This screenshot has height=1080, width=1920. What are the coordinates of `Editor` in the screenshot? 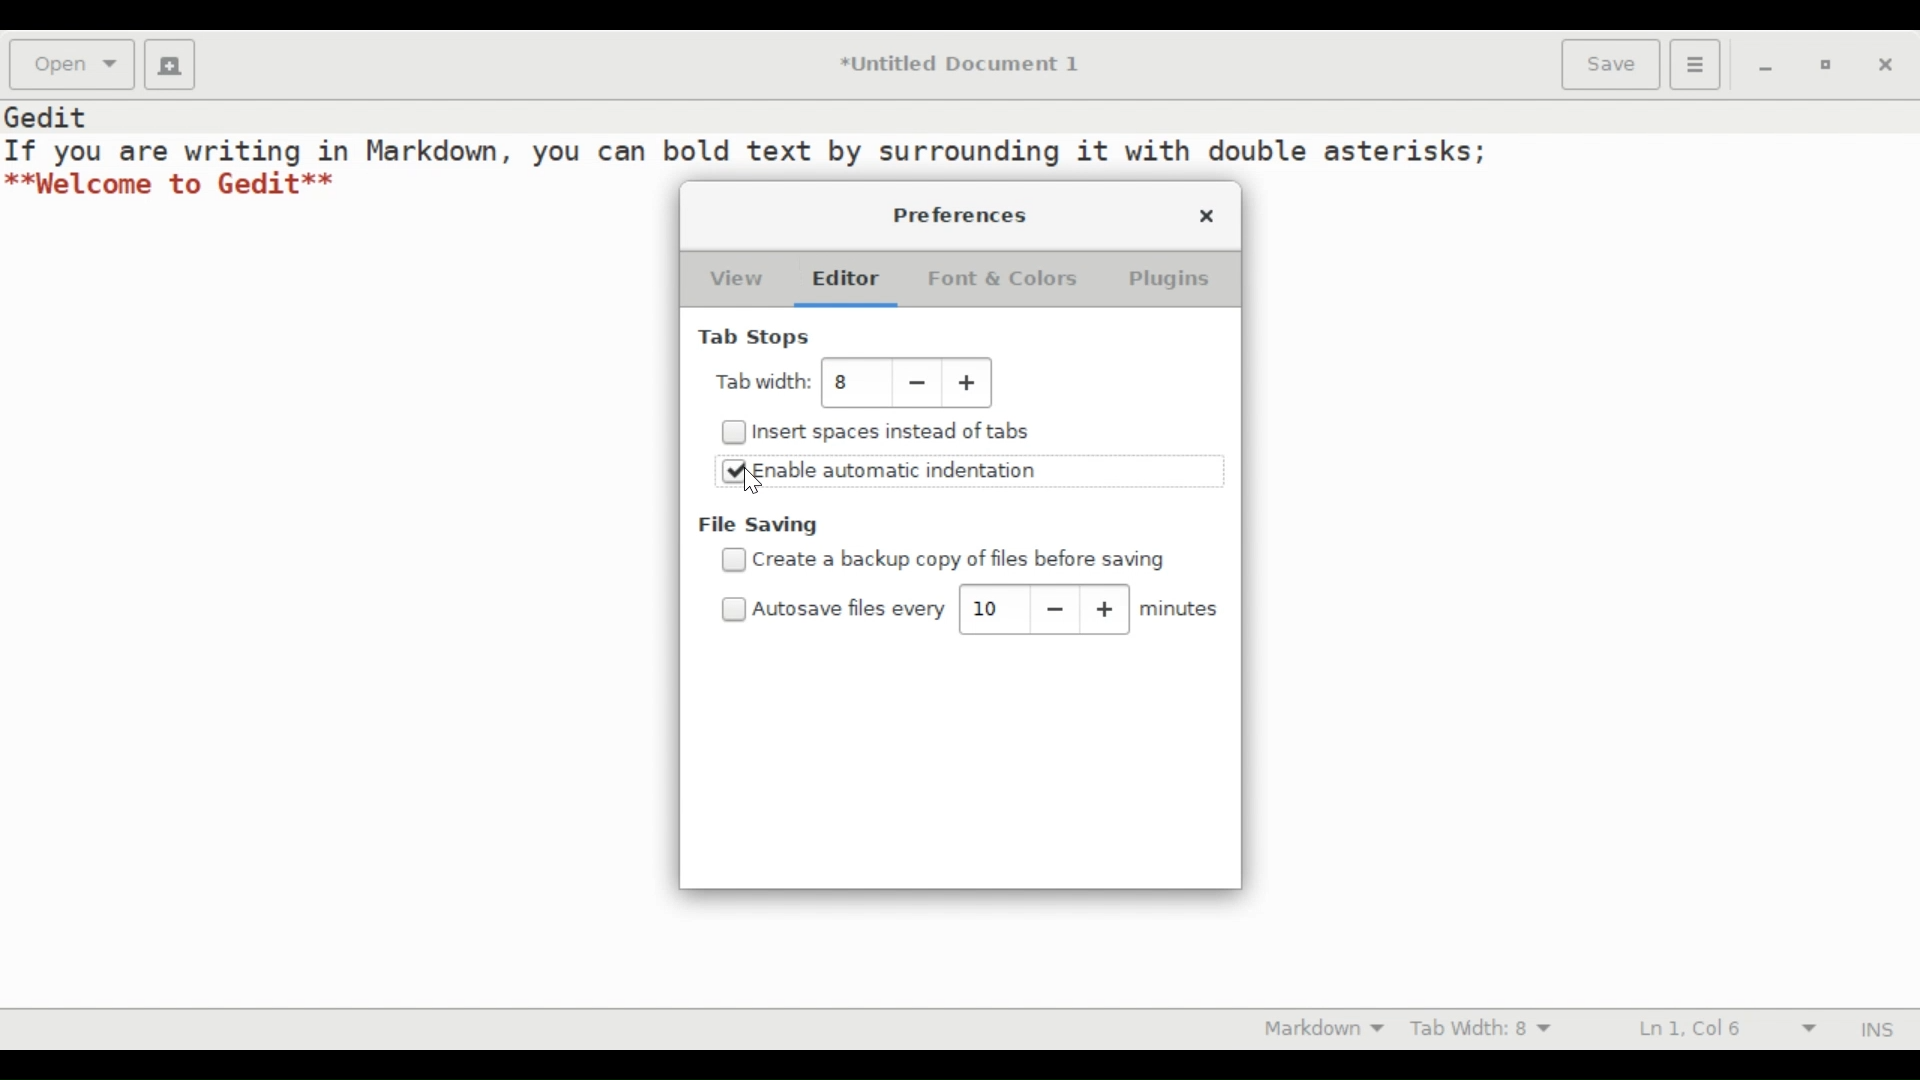 It's located at (842, 278).